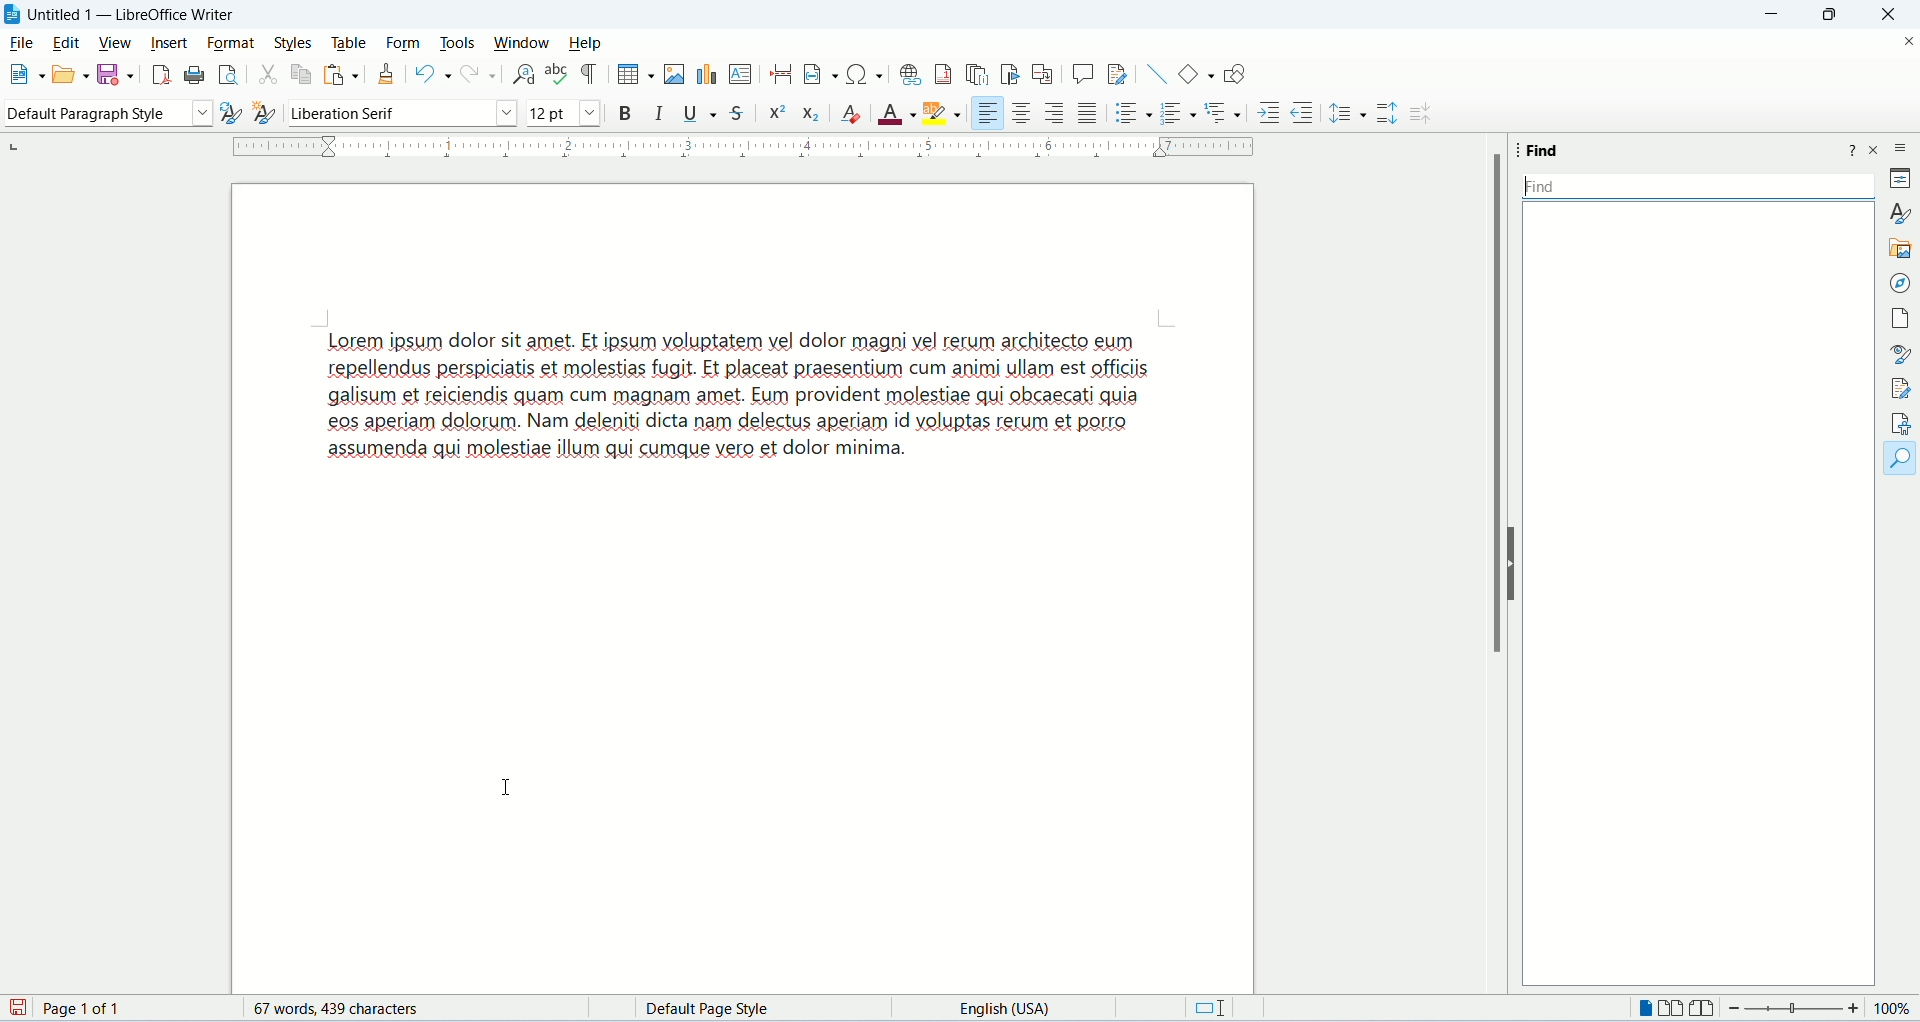 This screenshot has height=1022, width=1920. Describe the element at coordinates (1820, 1007) in the screenshot. I see `zoom factor` at that location.